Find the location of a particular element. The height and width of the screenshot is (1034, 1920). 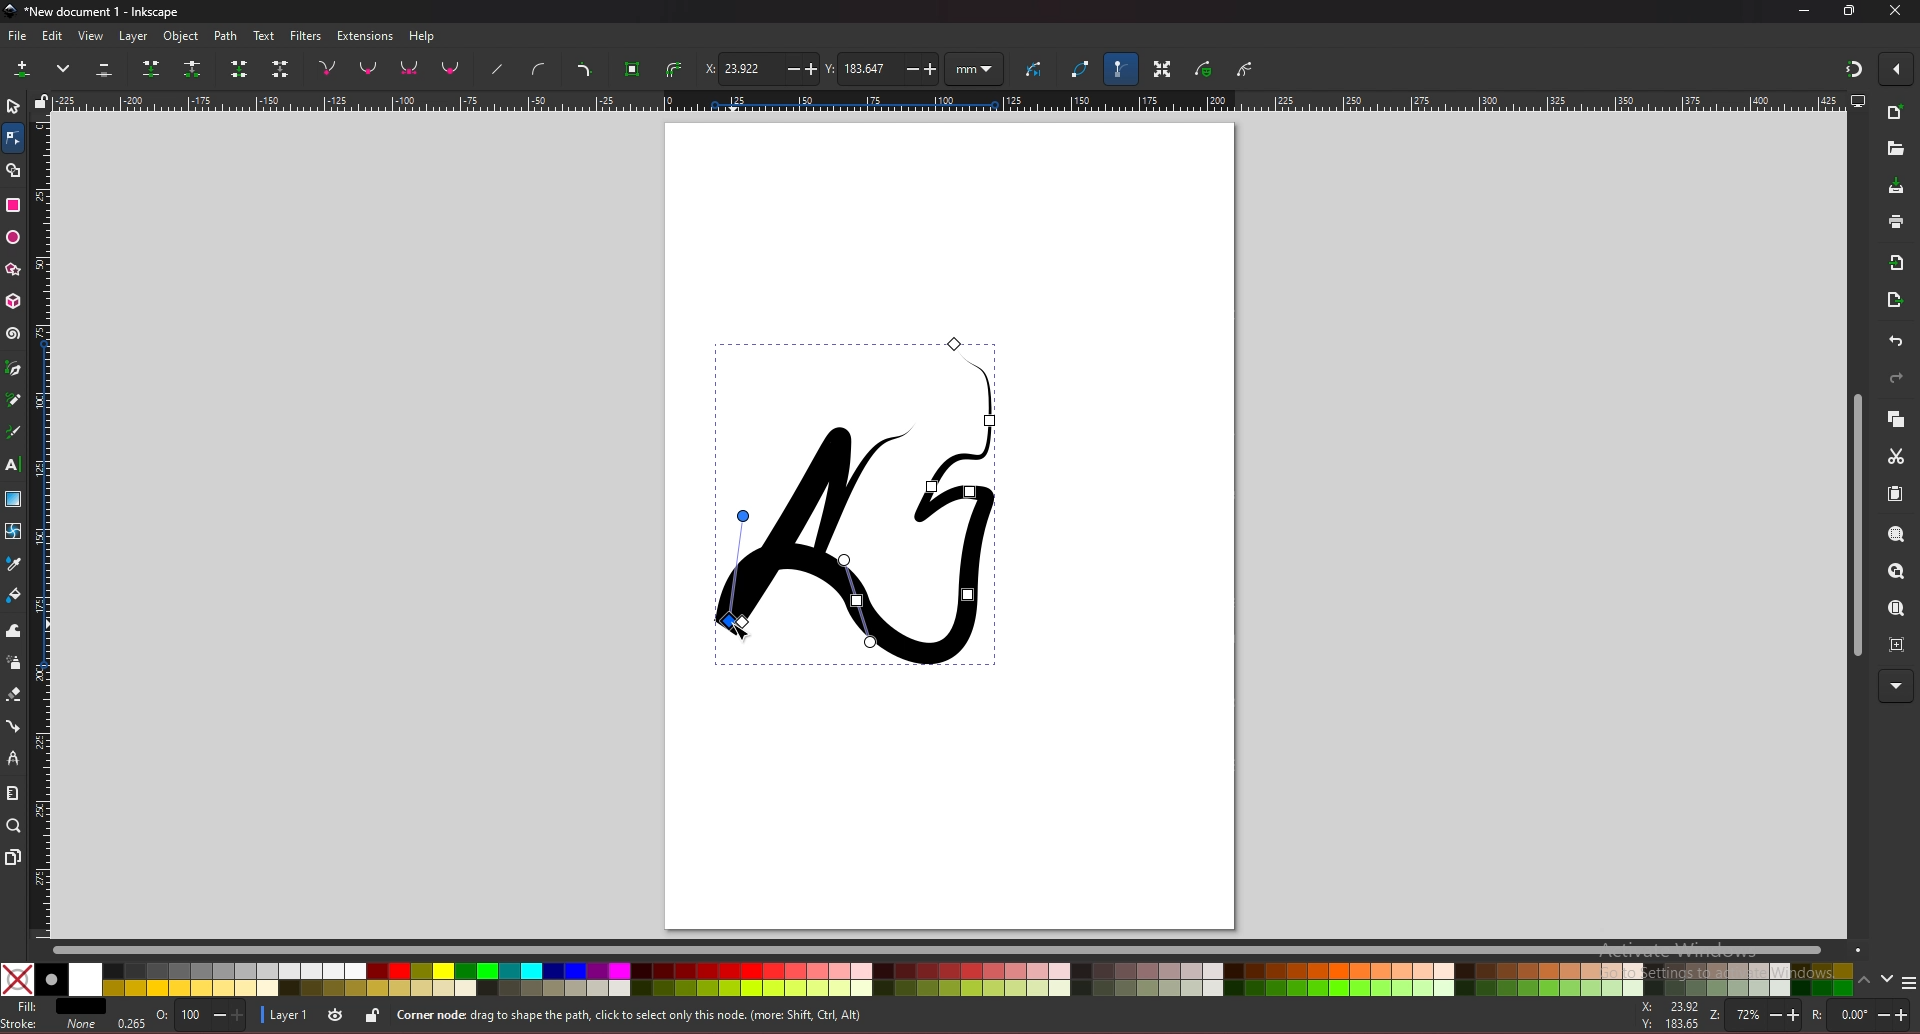

file is located at coordinates (16, 36).